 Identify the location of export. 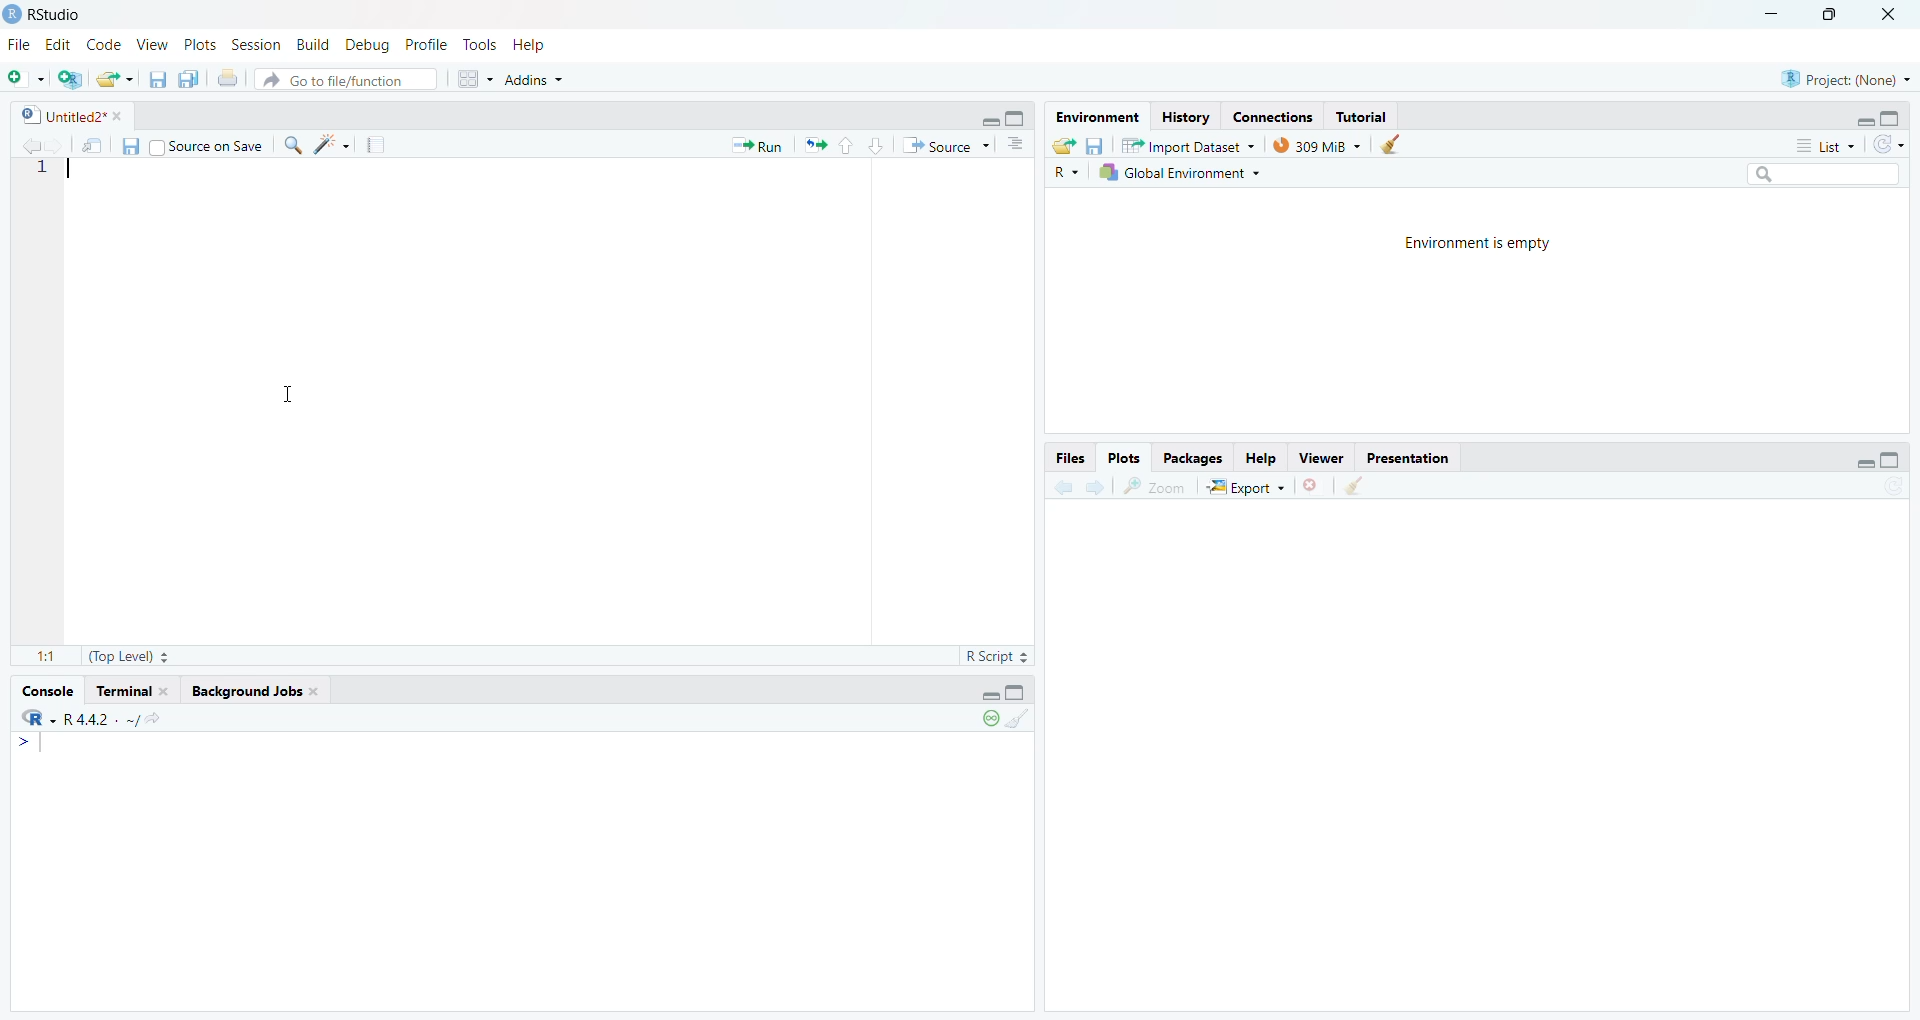
(817, 149).